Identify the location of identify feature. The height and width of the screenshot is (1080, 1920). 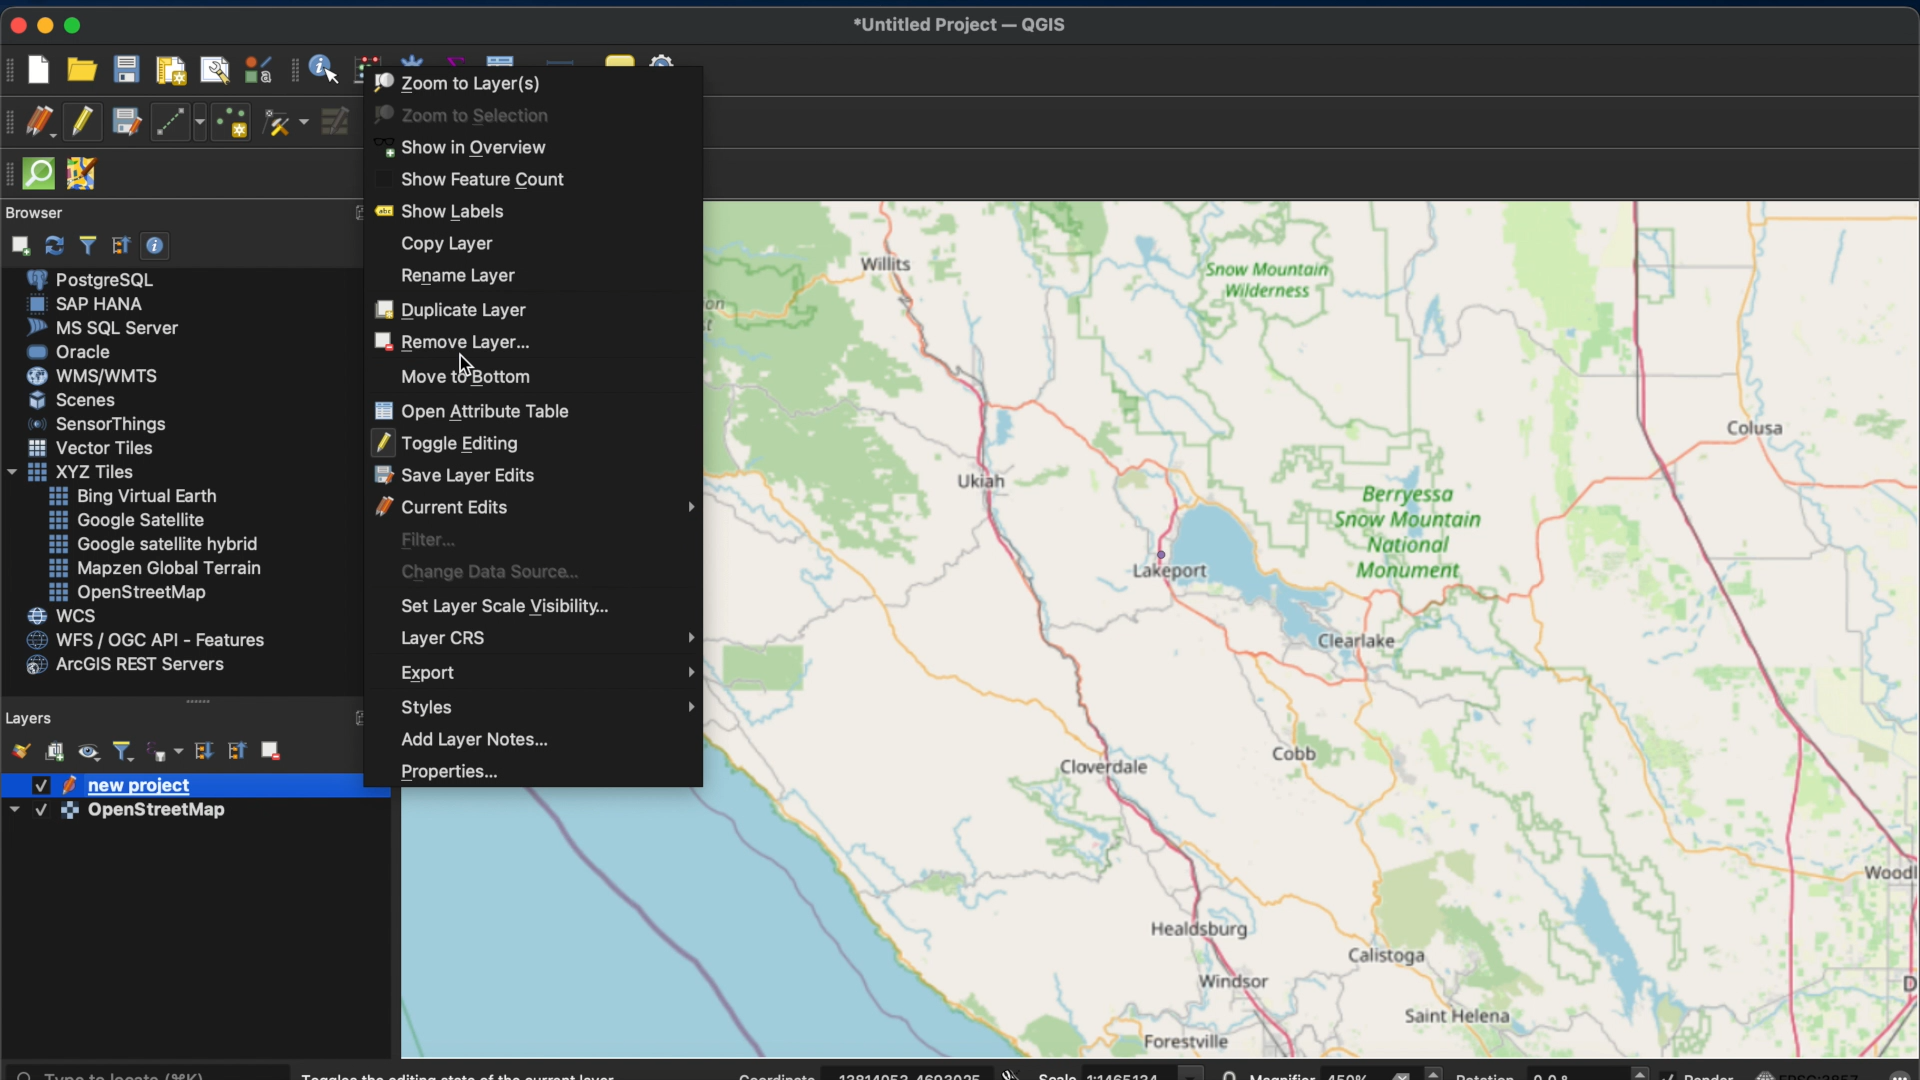
(326, 69).